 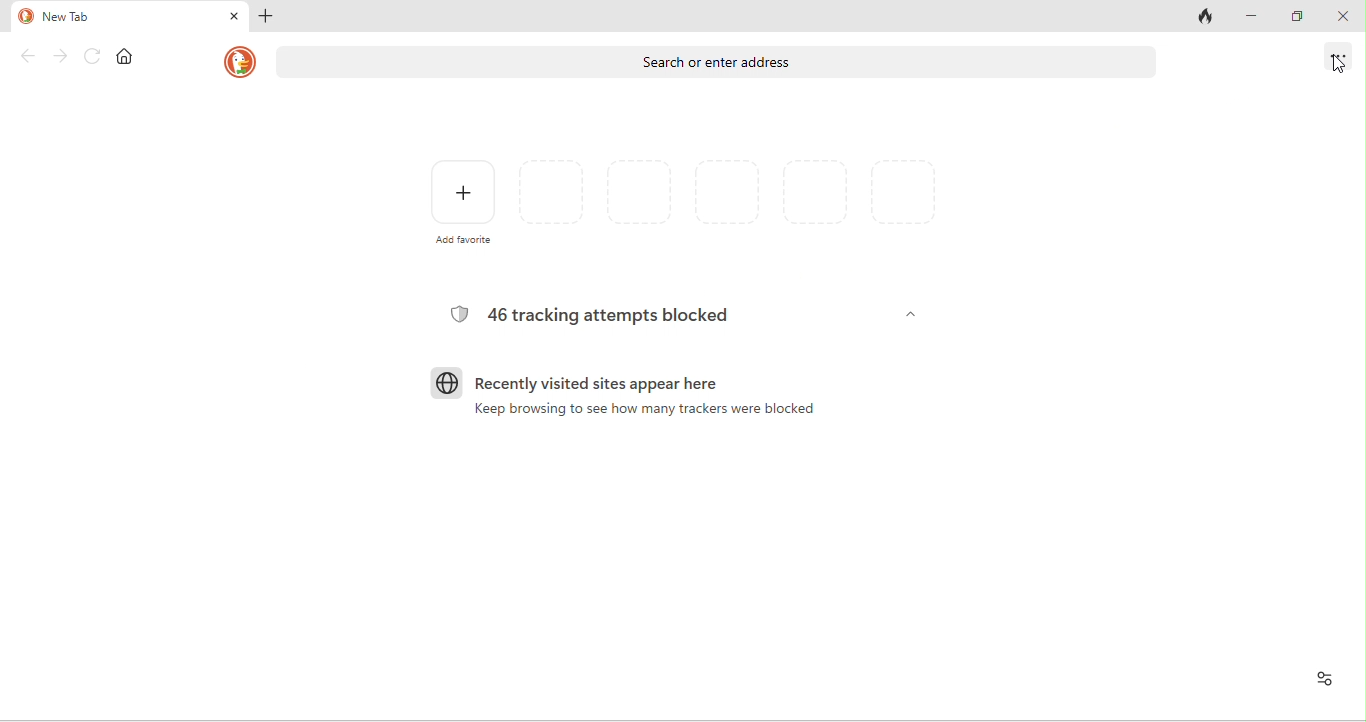 I want to click on back, so click(x=23, y=57).